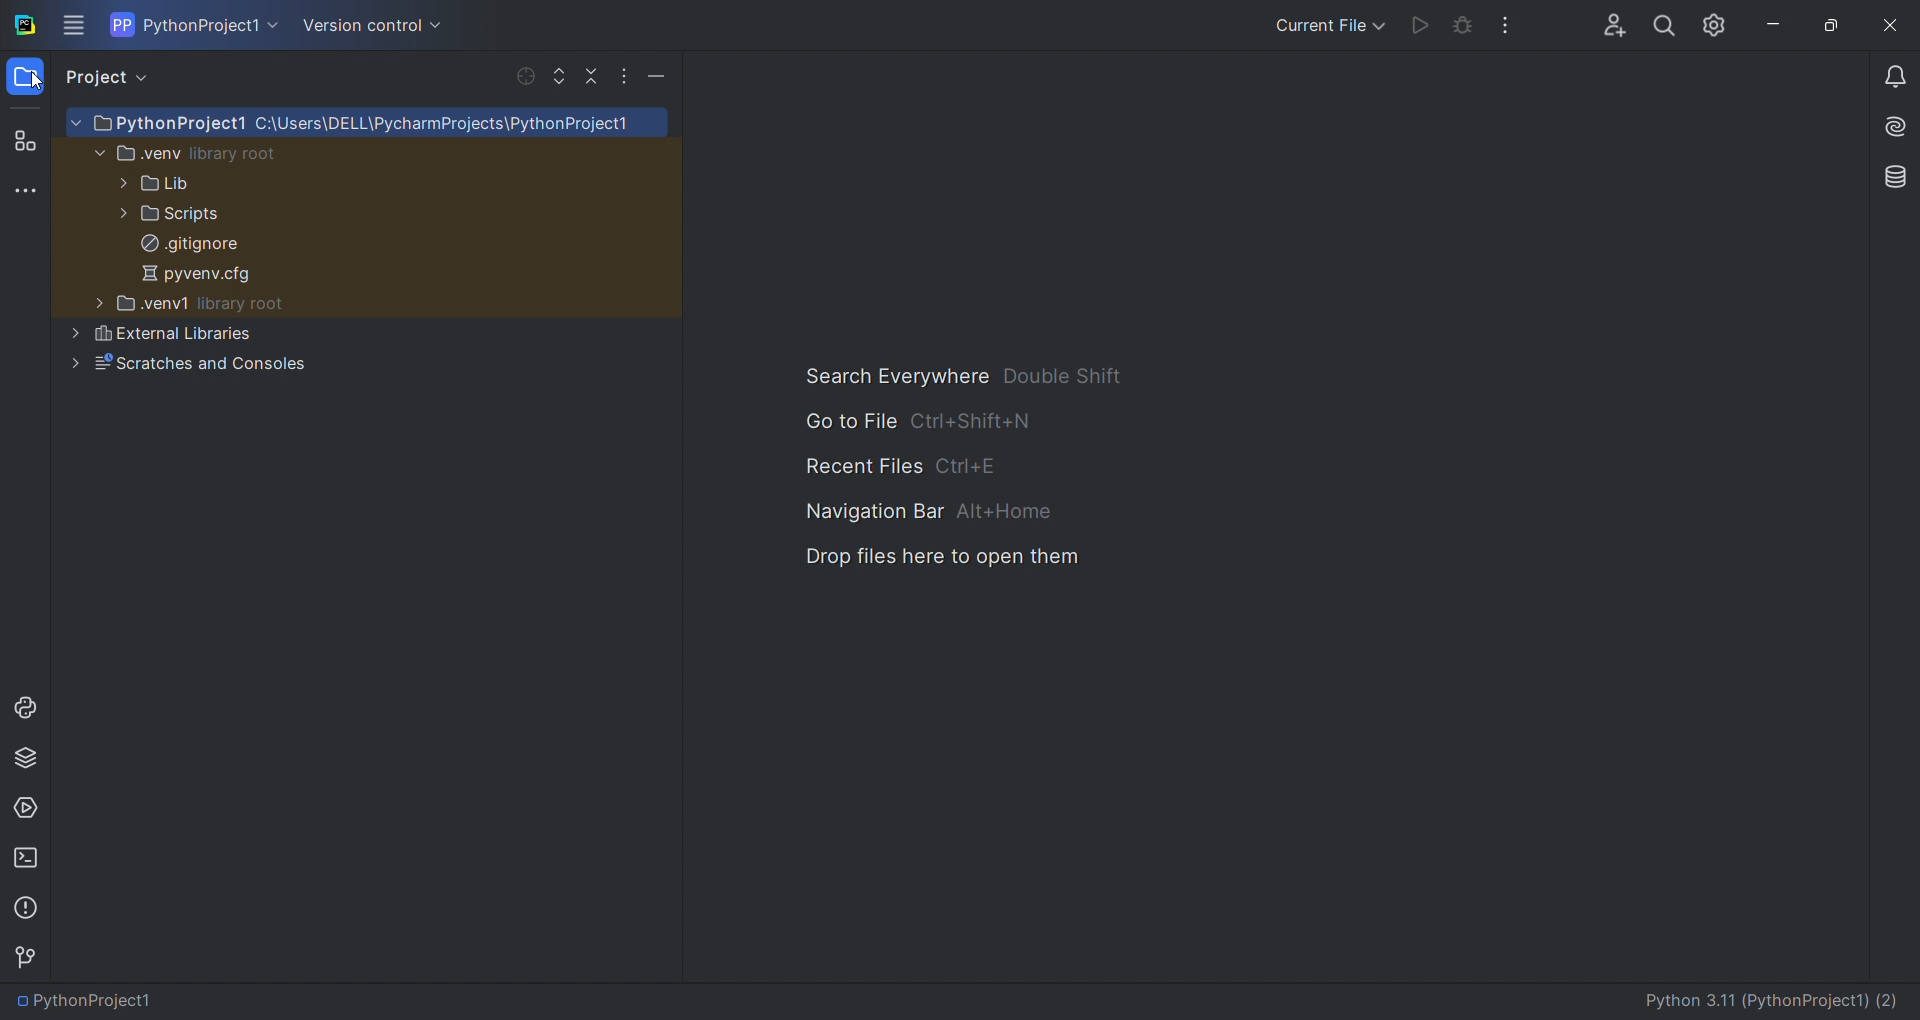 This screenshot has width=1920, height=1020. What do you see at coordinates (24, 189) in the screenshot?
I see `more tools window` at bounding box center [24, 189].